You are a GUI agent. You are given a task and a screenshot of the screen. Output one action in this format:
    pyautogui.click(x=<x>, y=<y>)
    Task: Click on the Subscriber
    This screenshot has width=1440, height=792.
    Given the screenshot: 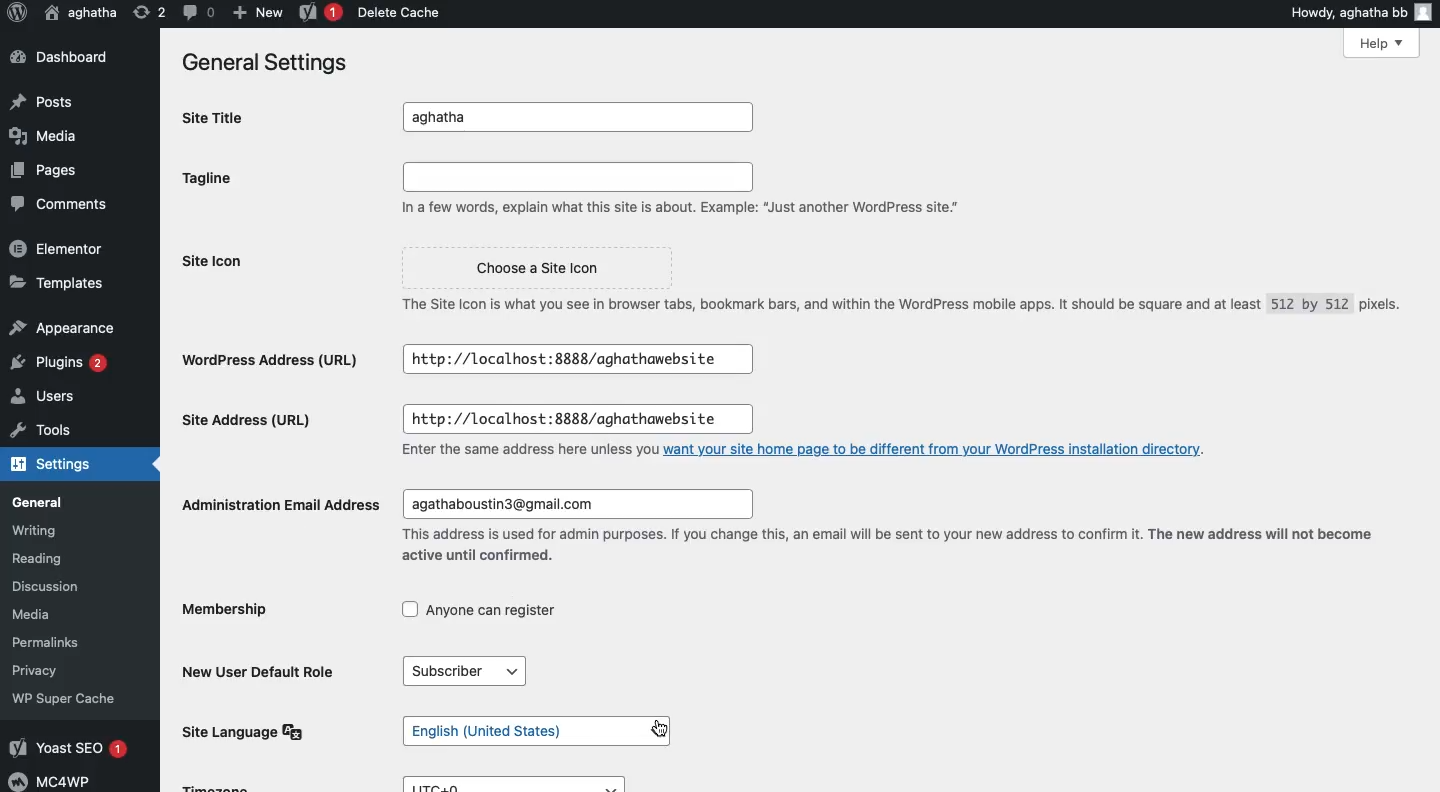 What is the action you would take?
    pyautogui.click(x=472, y=672)
    